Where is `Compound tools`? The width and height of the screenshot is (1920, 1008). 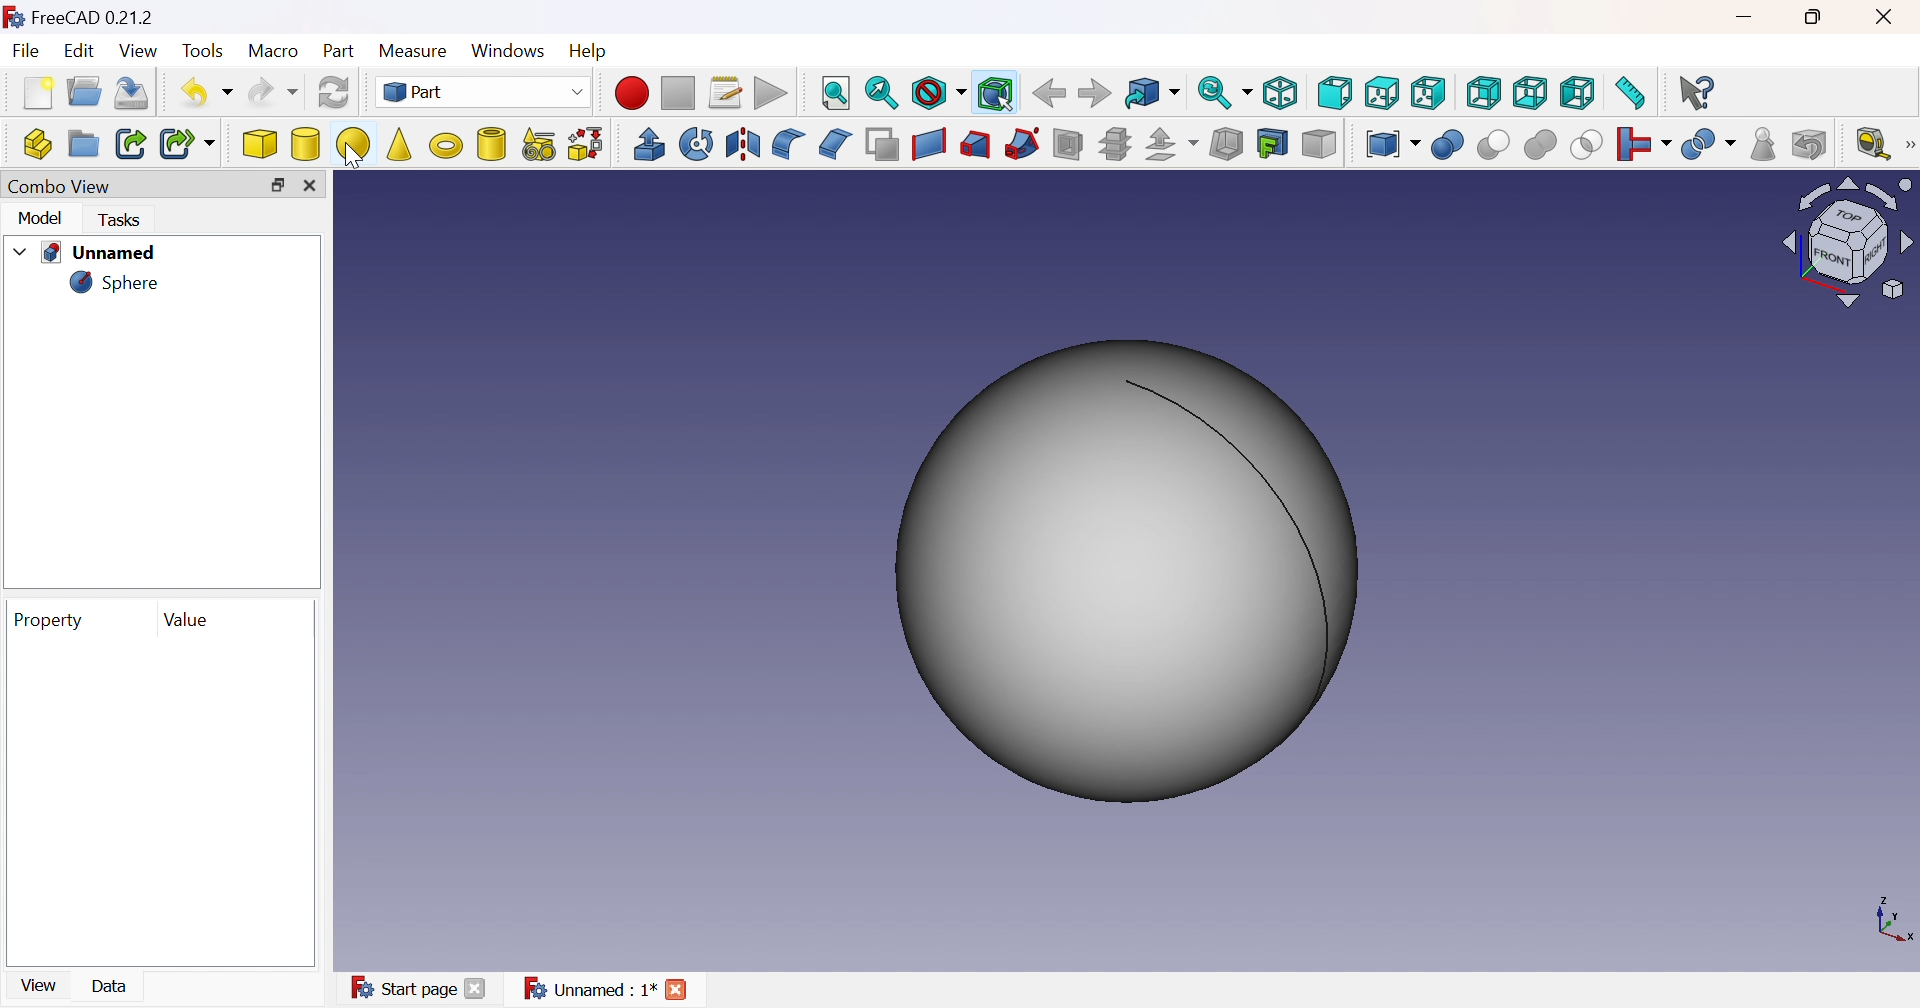 Compound tools is located at coordinates (1389, 144).